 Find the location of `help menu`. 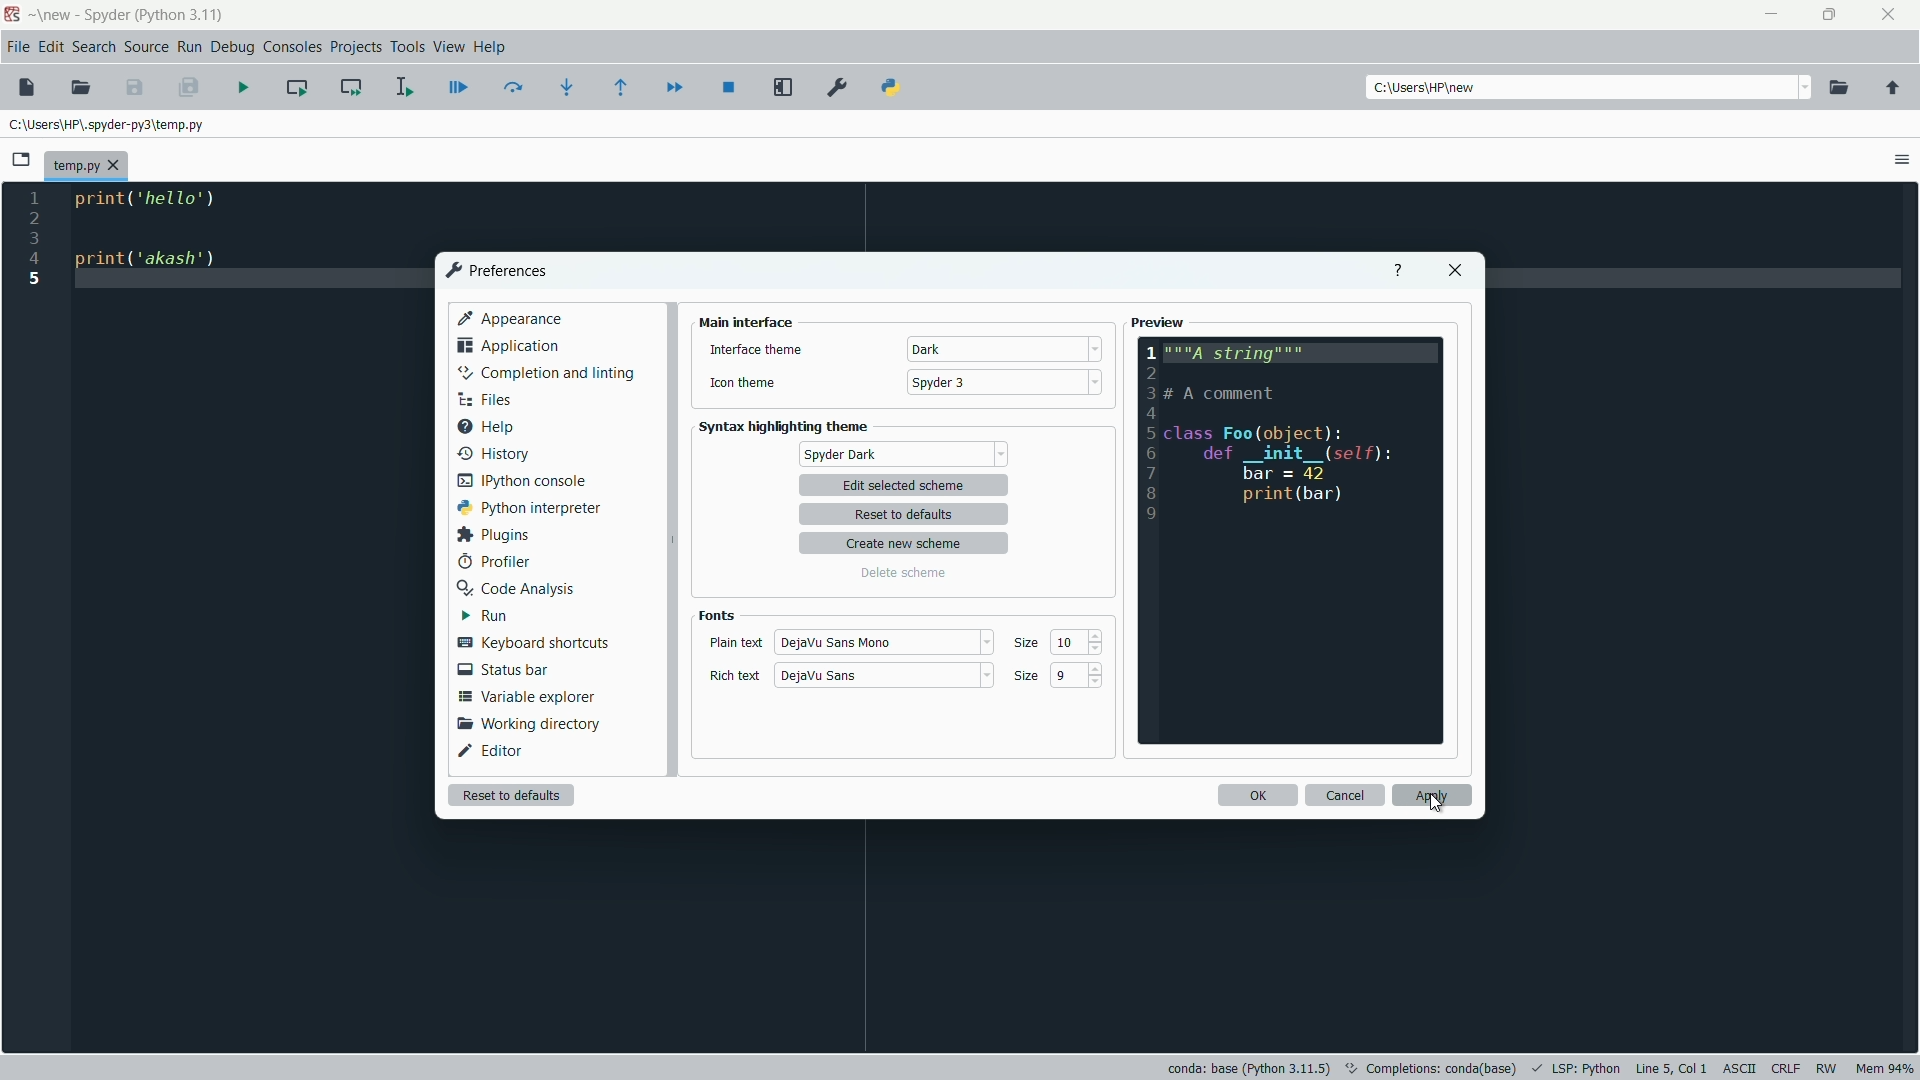

help menu is located at coordinates (491, 47).